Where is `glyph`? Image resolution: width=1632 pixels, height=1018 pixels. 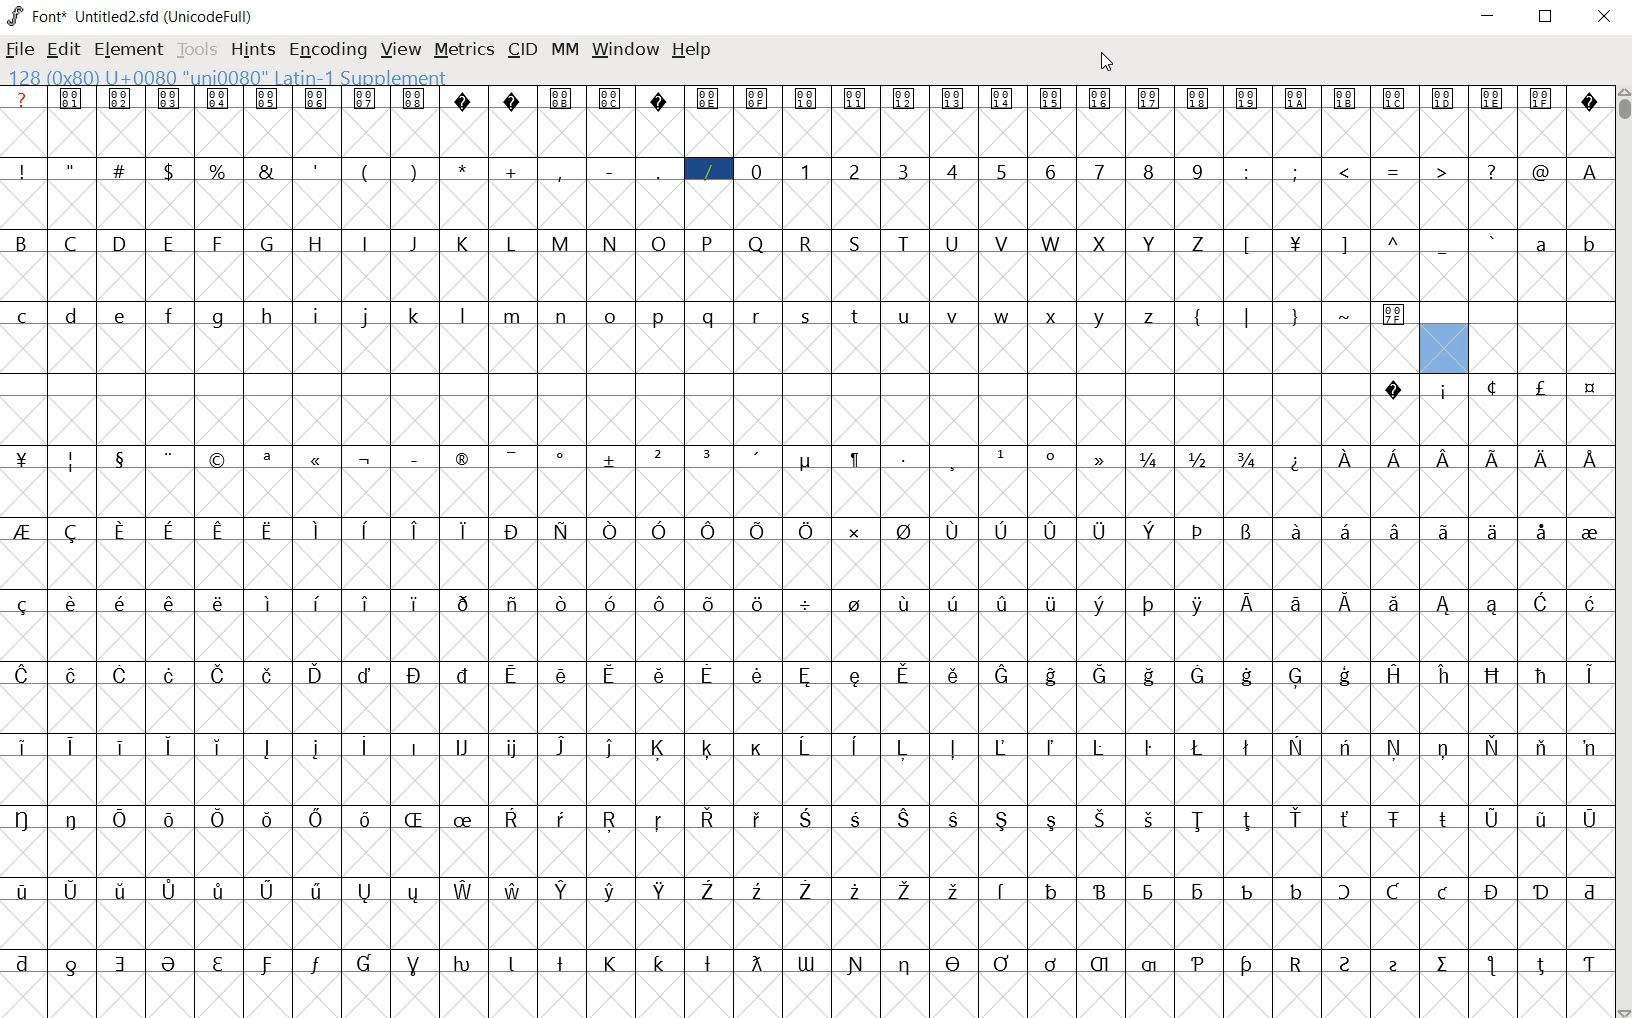
glyph is located at coordinates (857, 461).